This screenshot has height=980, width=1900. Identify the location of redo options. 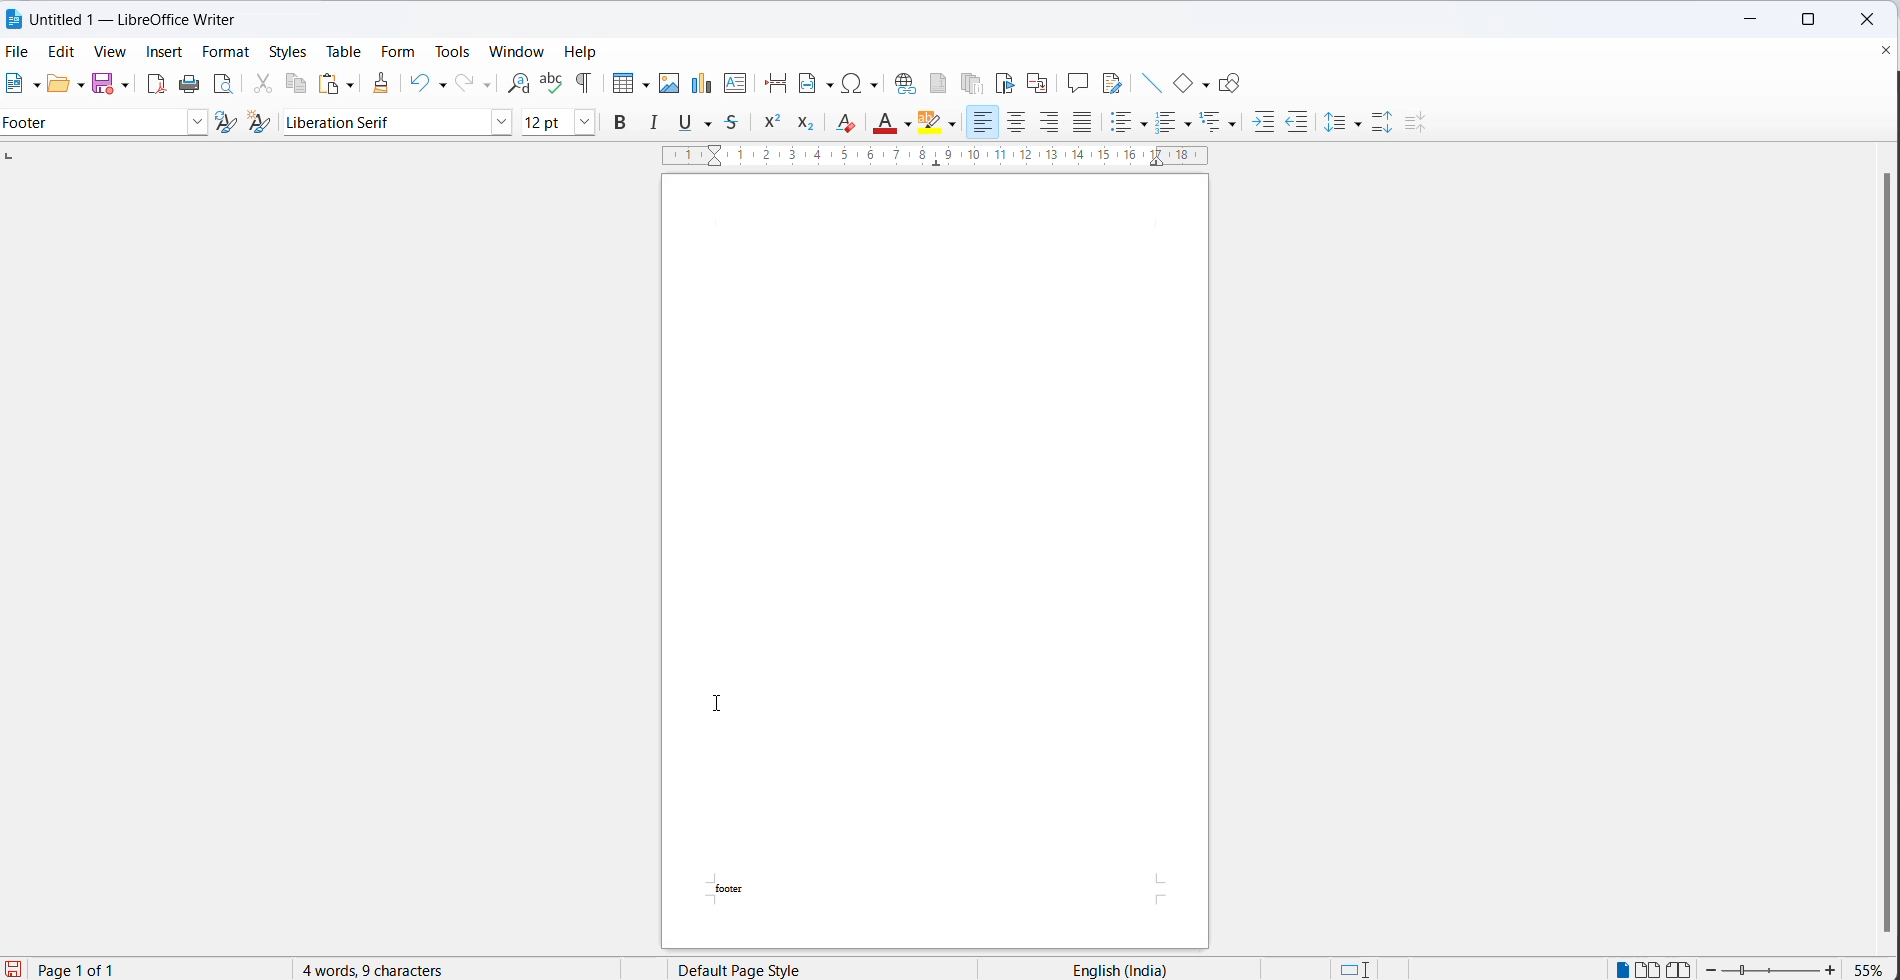
(485, 84).